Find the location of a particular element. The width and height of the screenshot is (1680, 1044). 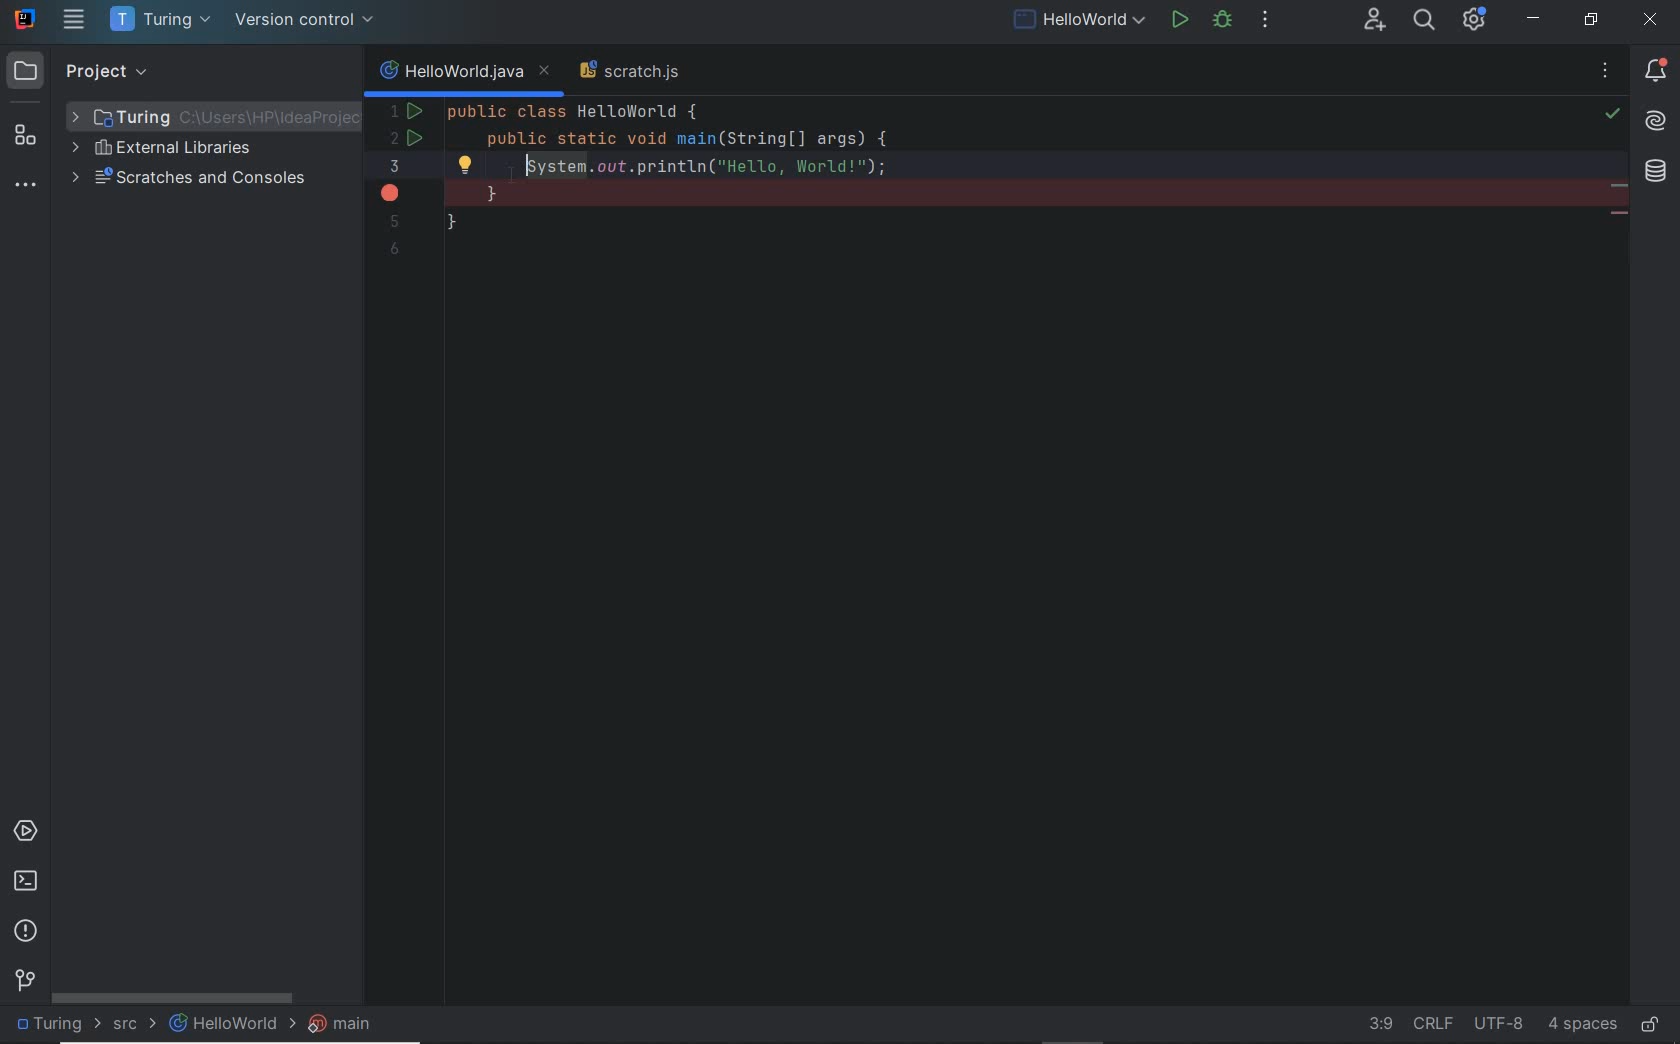

current file name is located at coordinates (463, 73).